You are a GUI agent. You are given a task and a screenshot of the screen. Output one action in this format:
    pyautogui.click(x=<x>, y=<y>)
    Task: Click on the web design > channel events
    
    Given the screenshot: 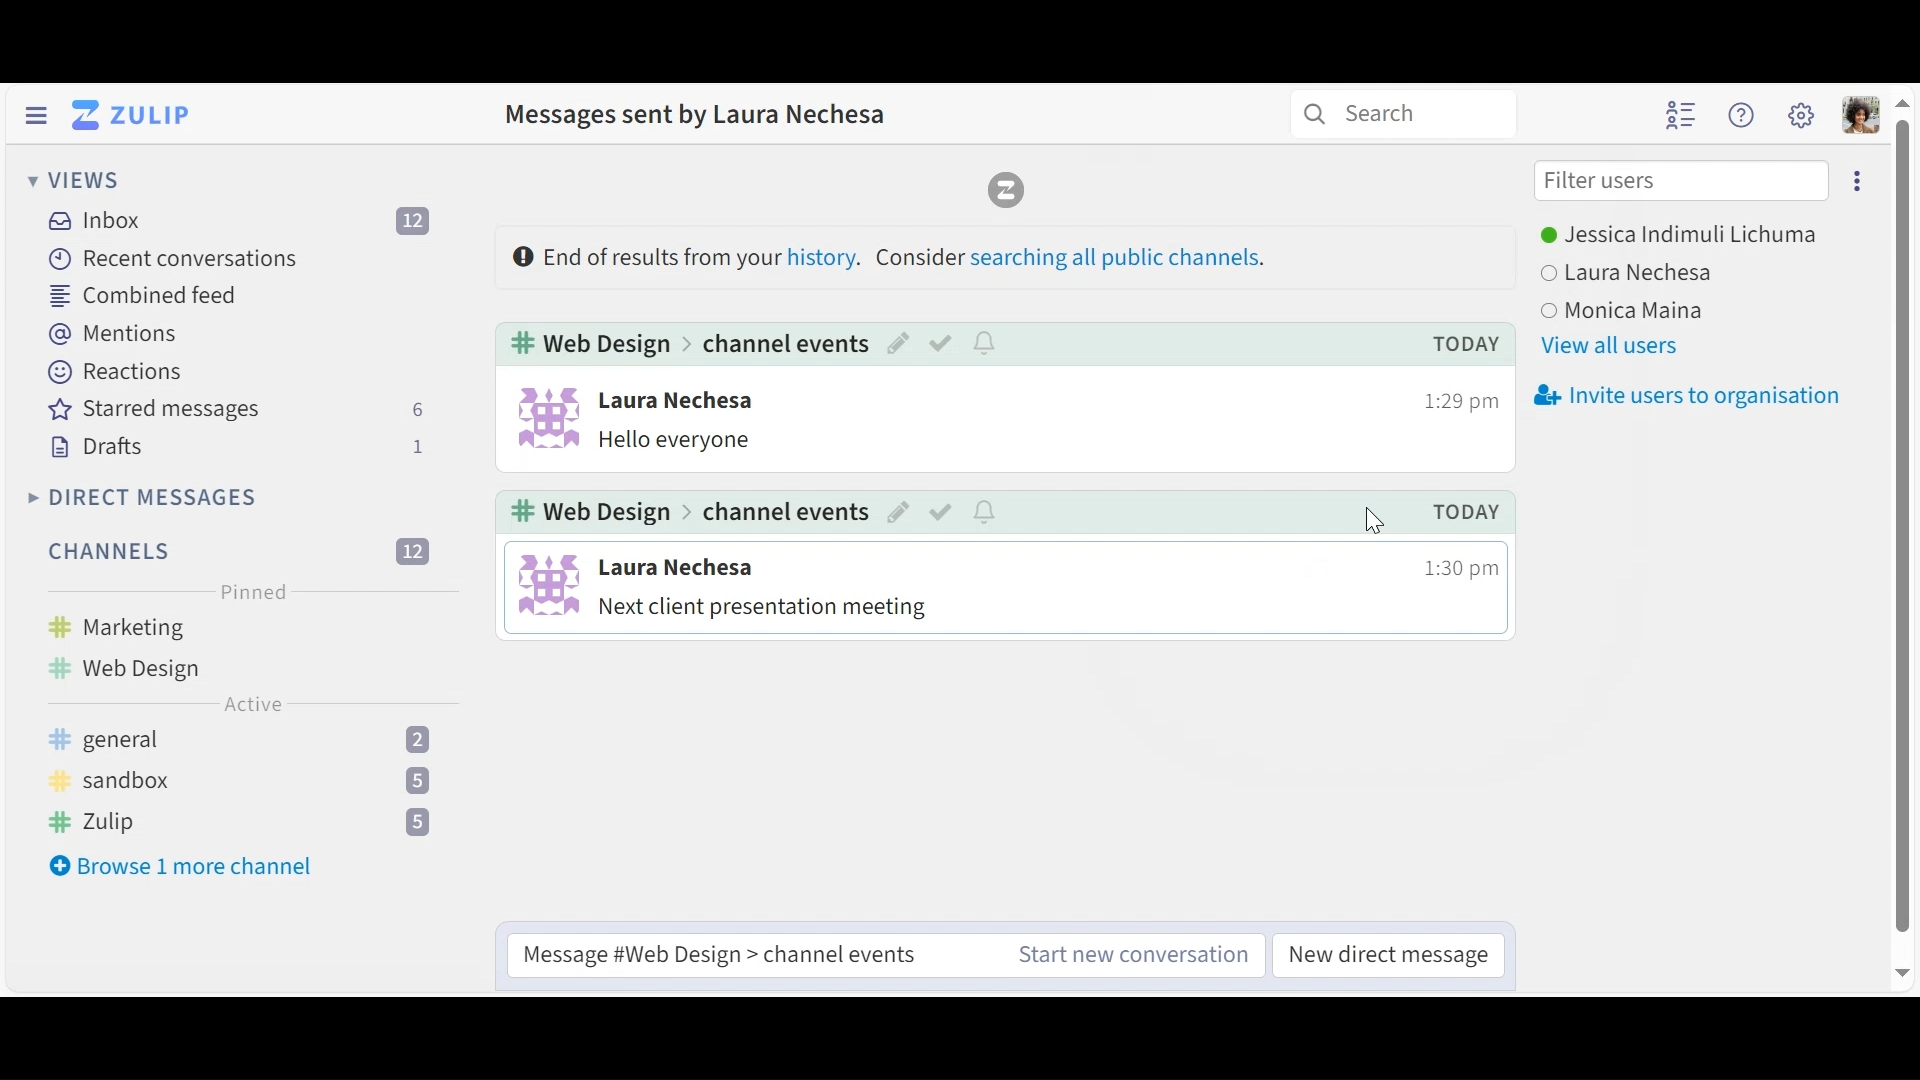 What is the action you would take?
    pyautogui.click(x=687, y=343)
    